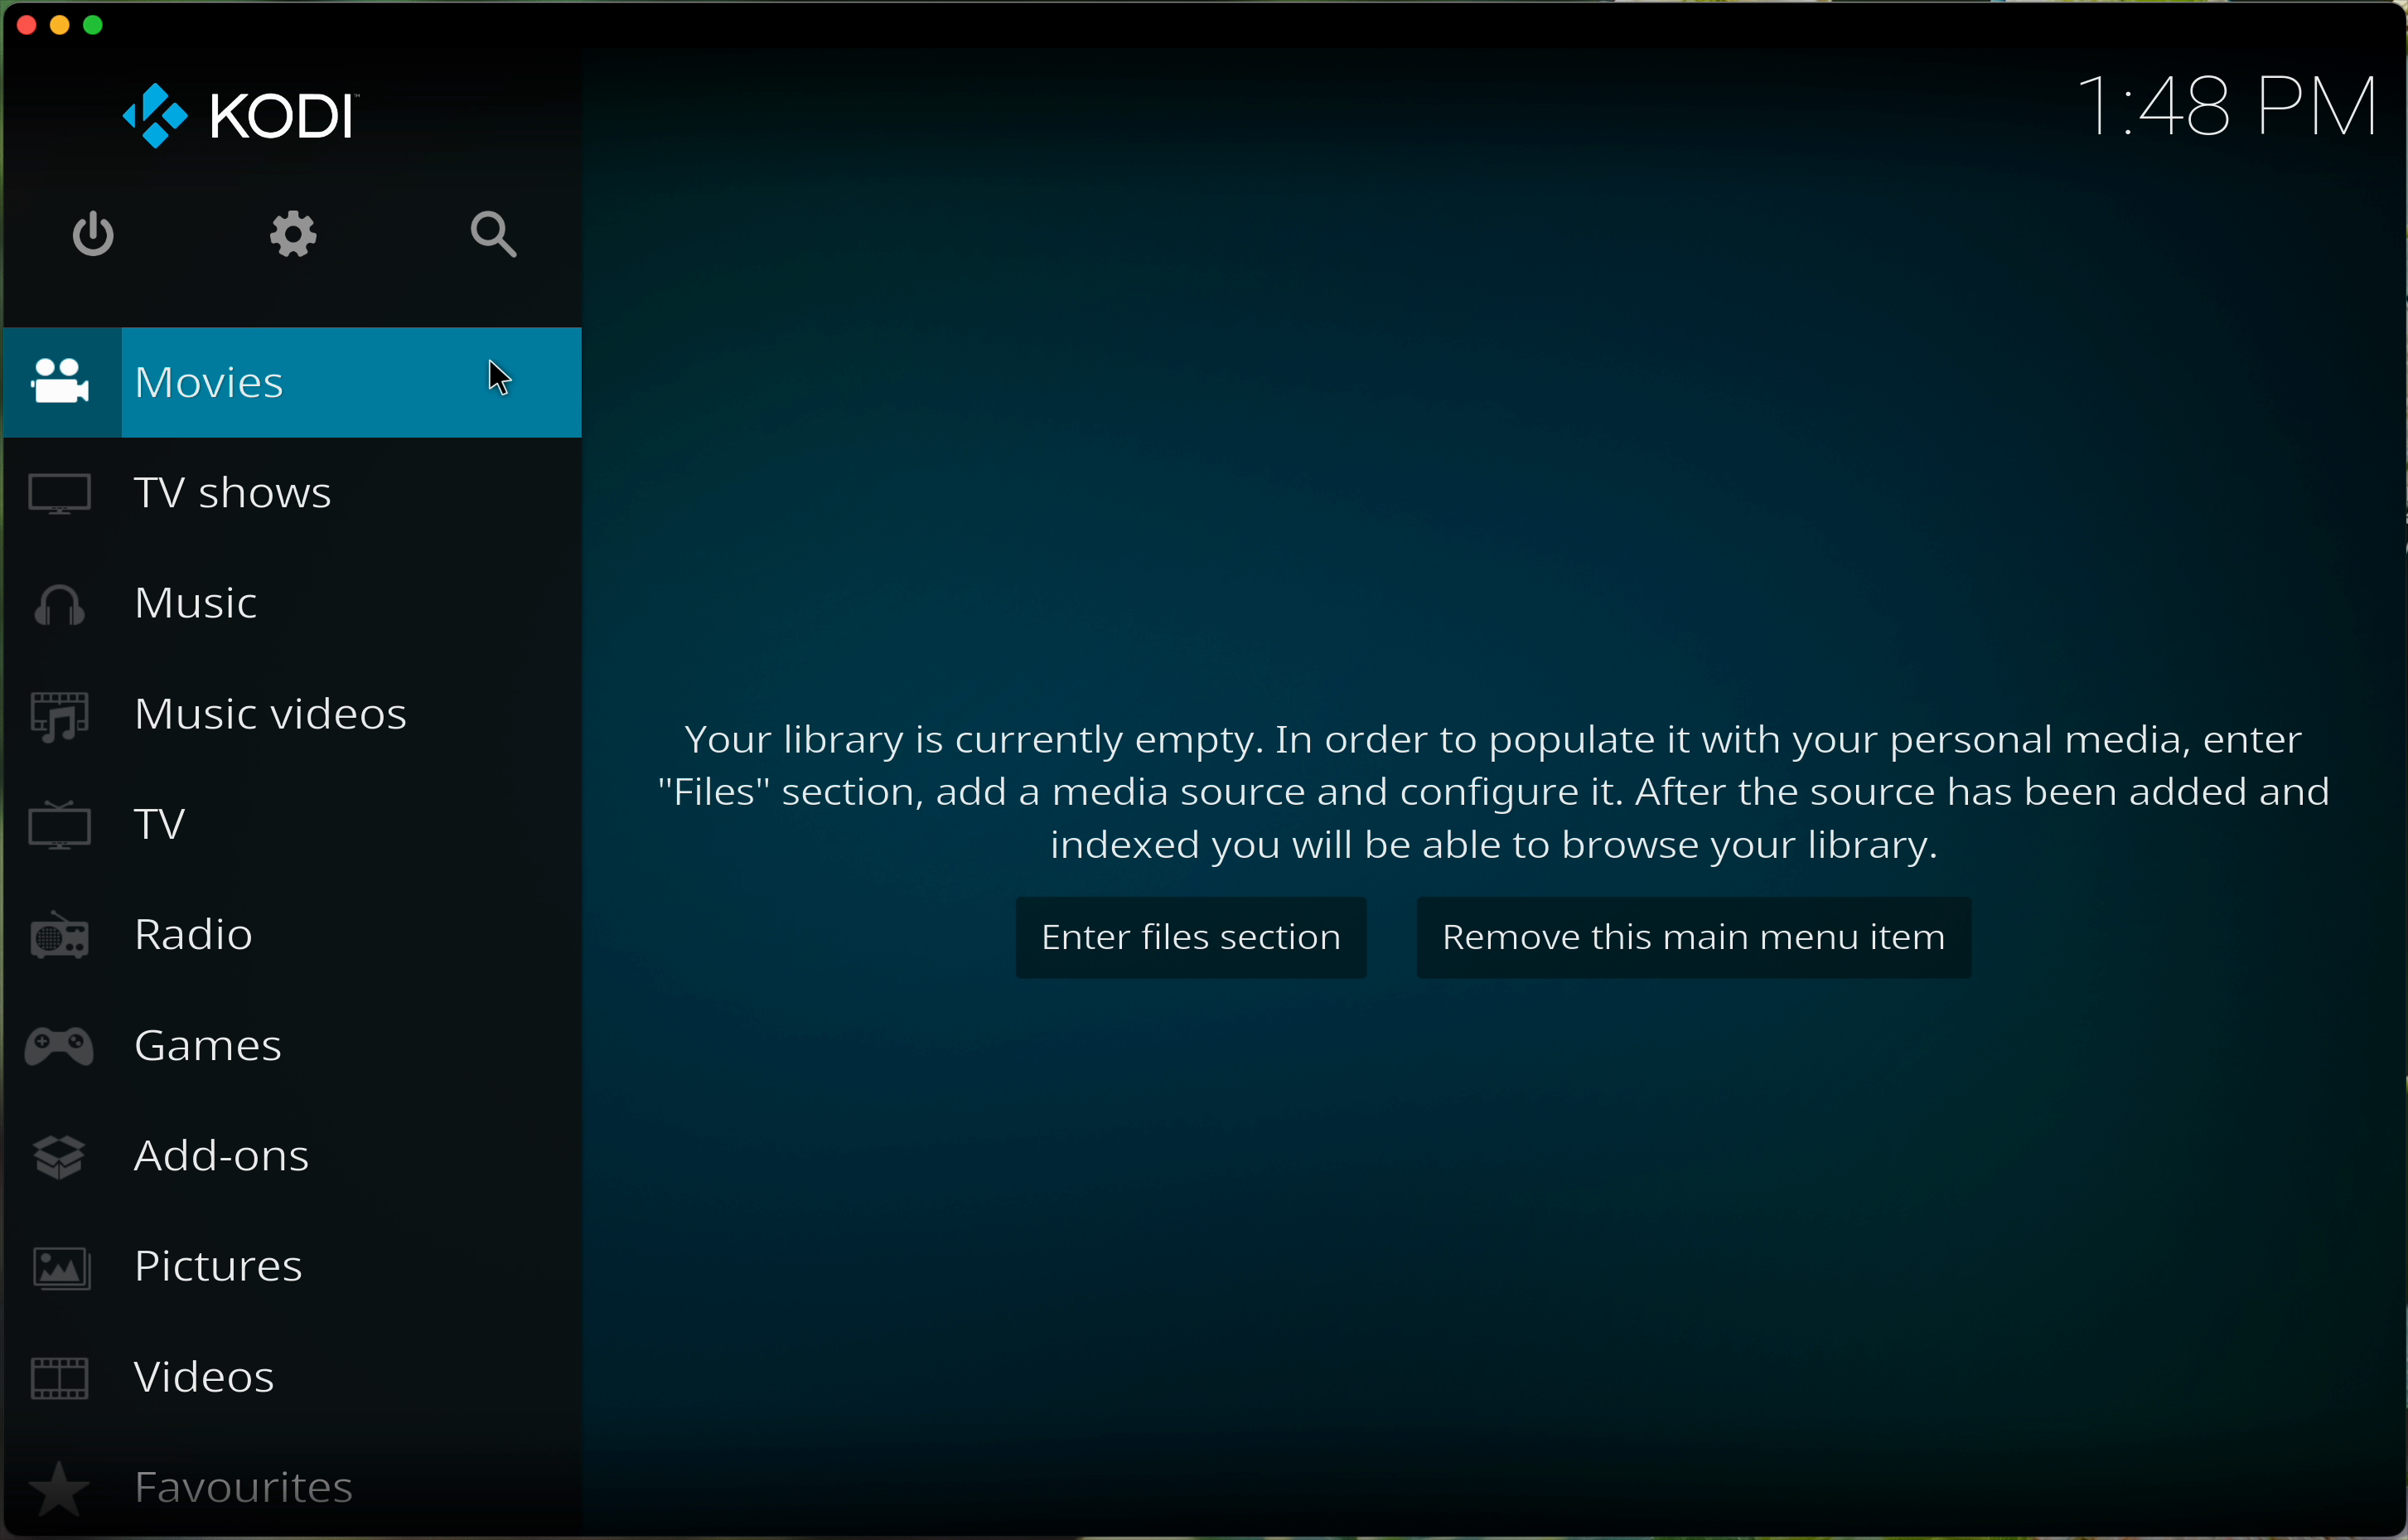 The height and width of the screenshot is (1540, 2408). What do you see at coordinates (94, 234) in the screenshot?
I see `off` at bounding box center [94, 234].